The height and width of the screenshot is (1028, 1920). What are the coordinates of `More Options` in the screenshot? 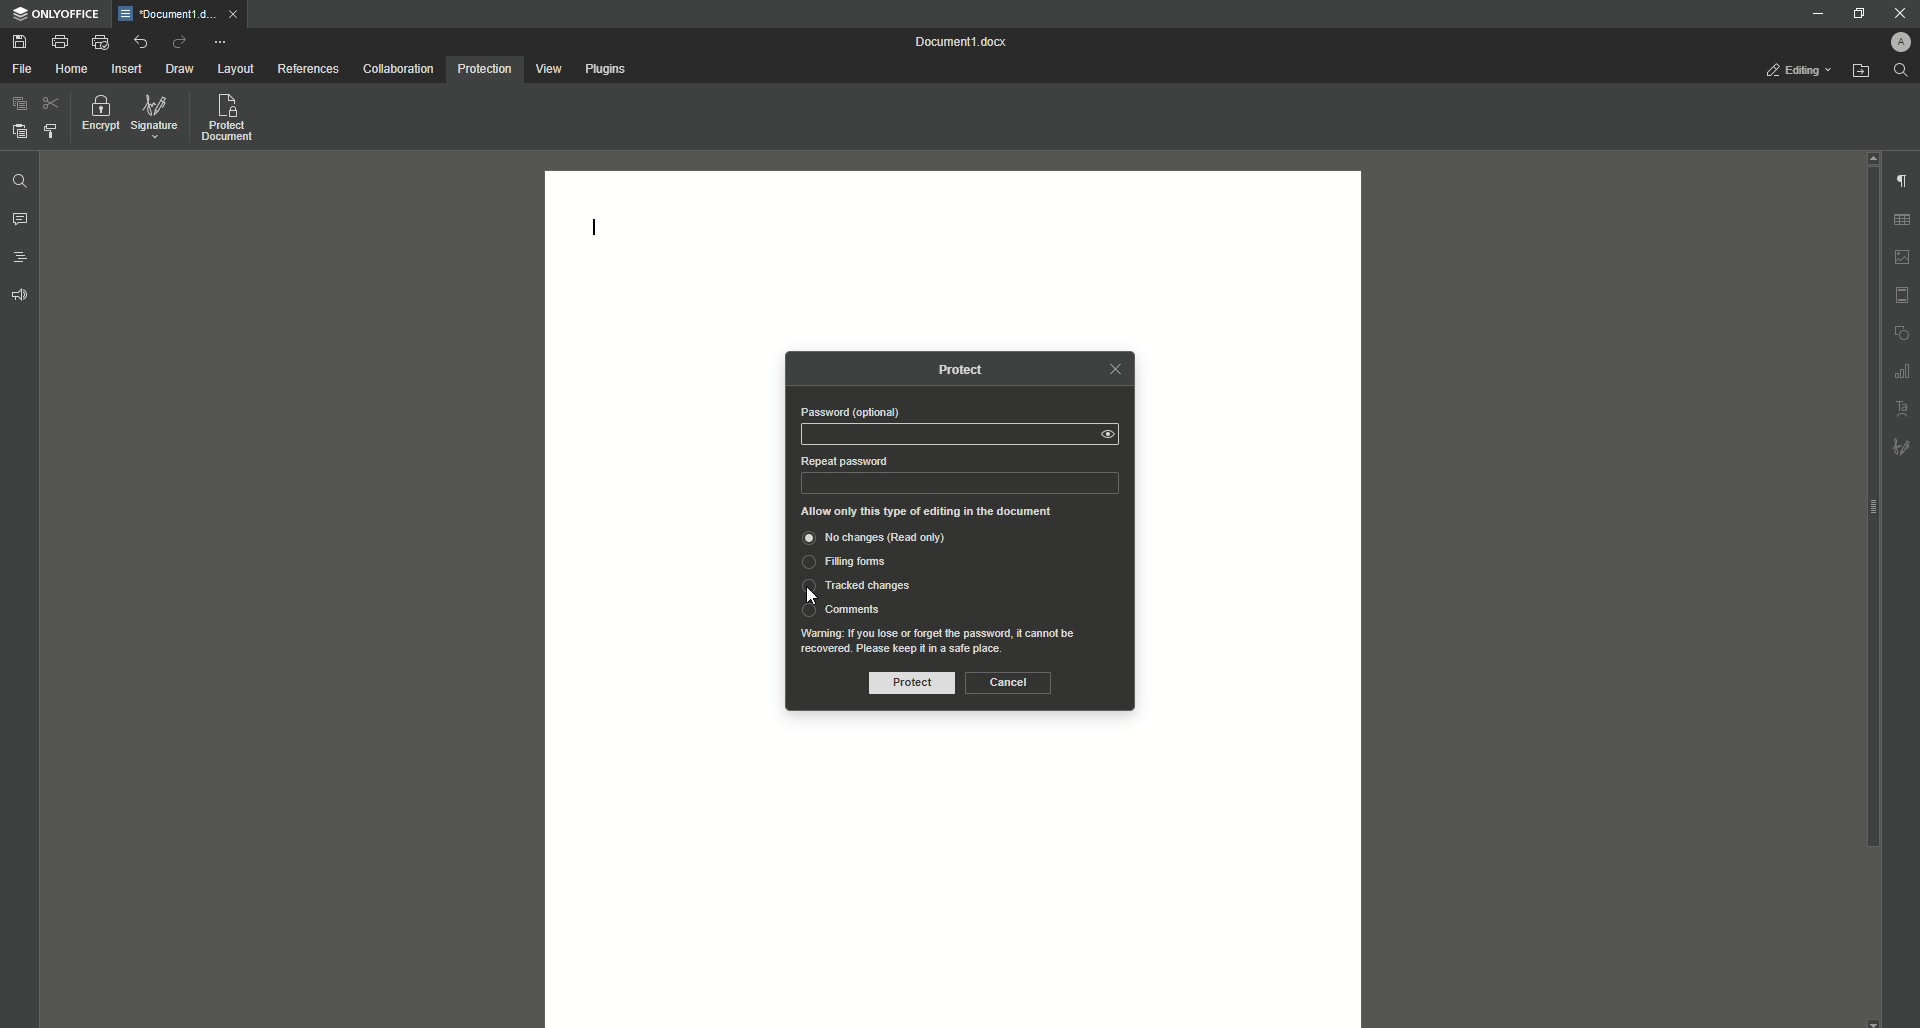 It's located at (222, 40).